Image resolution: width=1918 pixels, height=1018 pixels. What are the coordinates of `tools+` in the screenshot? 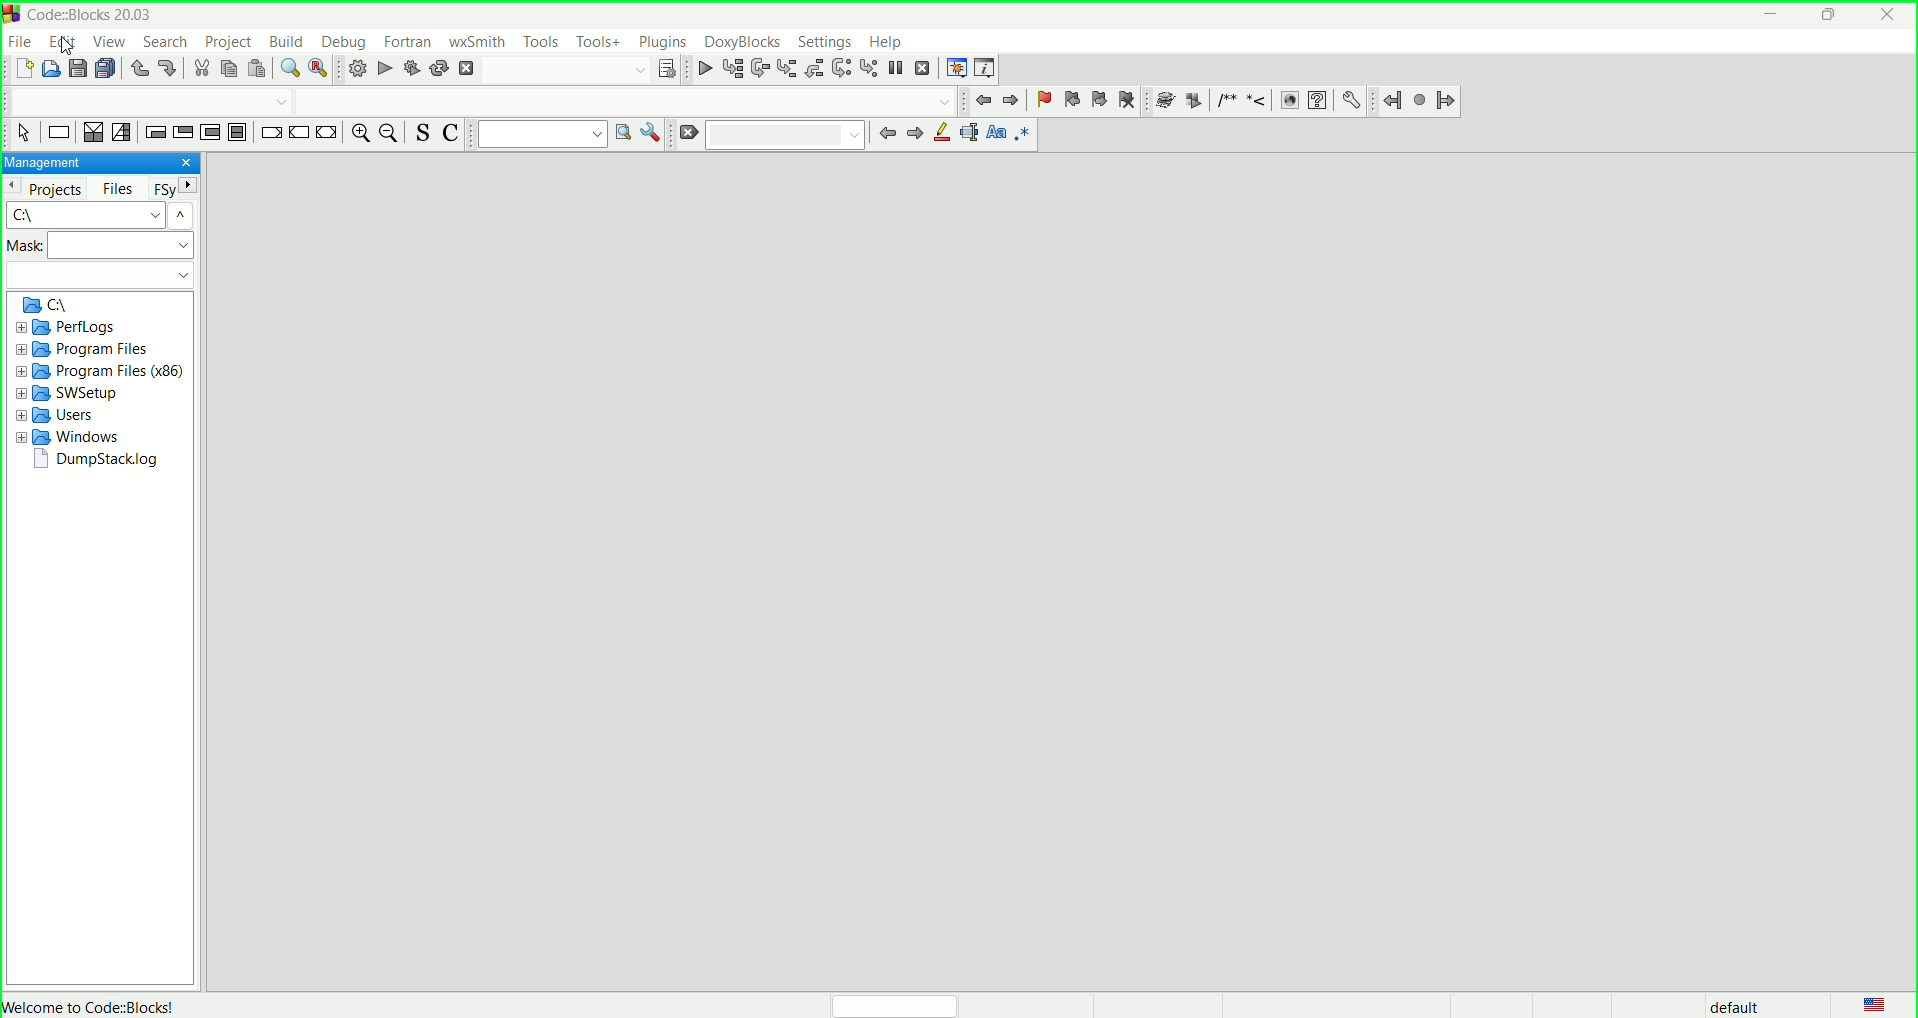 It's located at (596, 40).